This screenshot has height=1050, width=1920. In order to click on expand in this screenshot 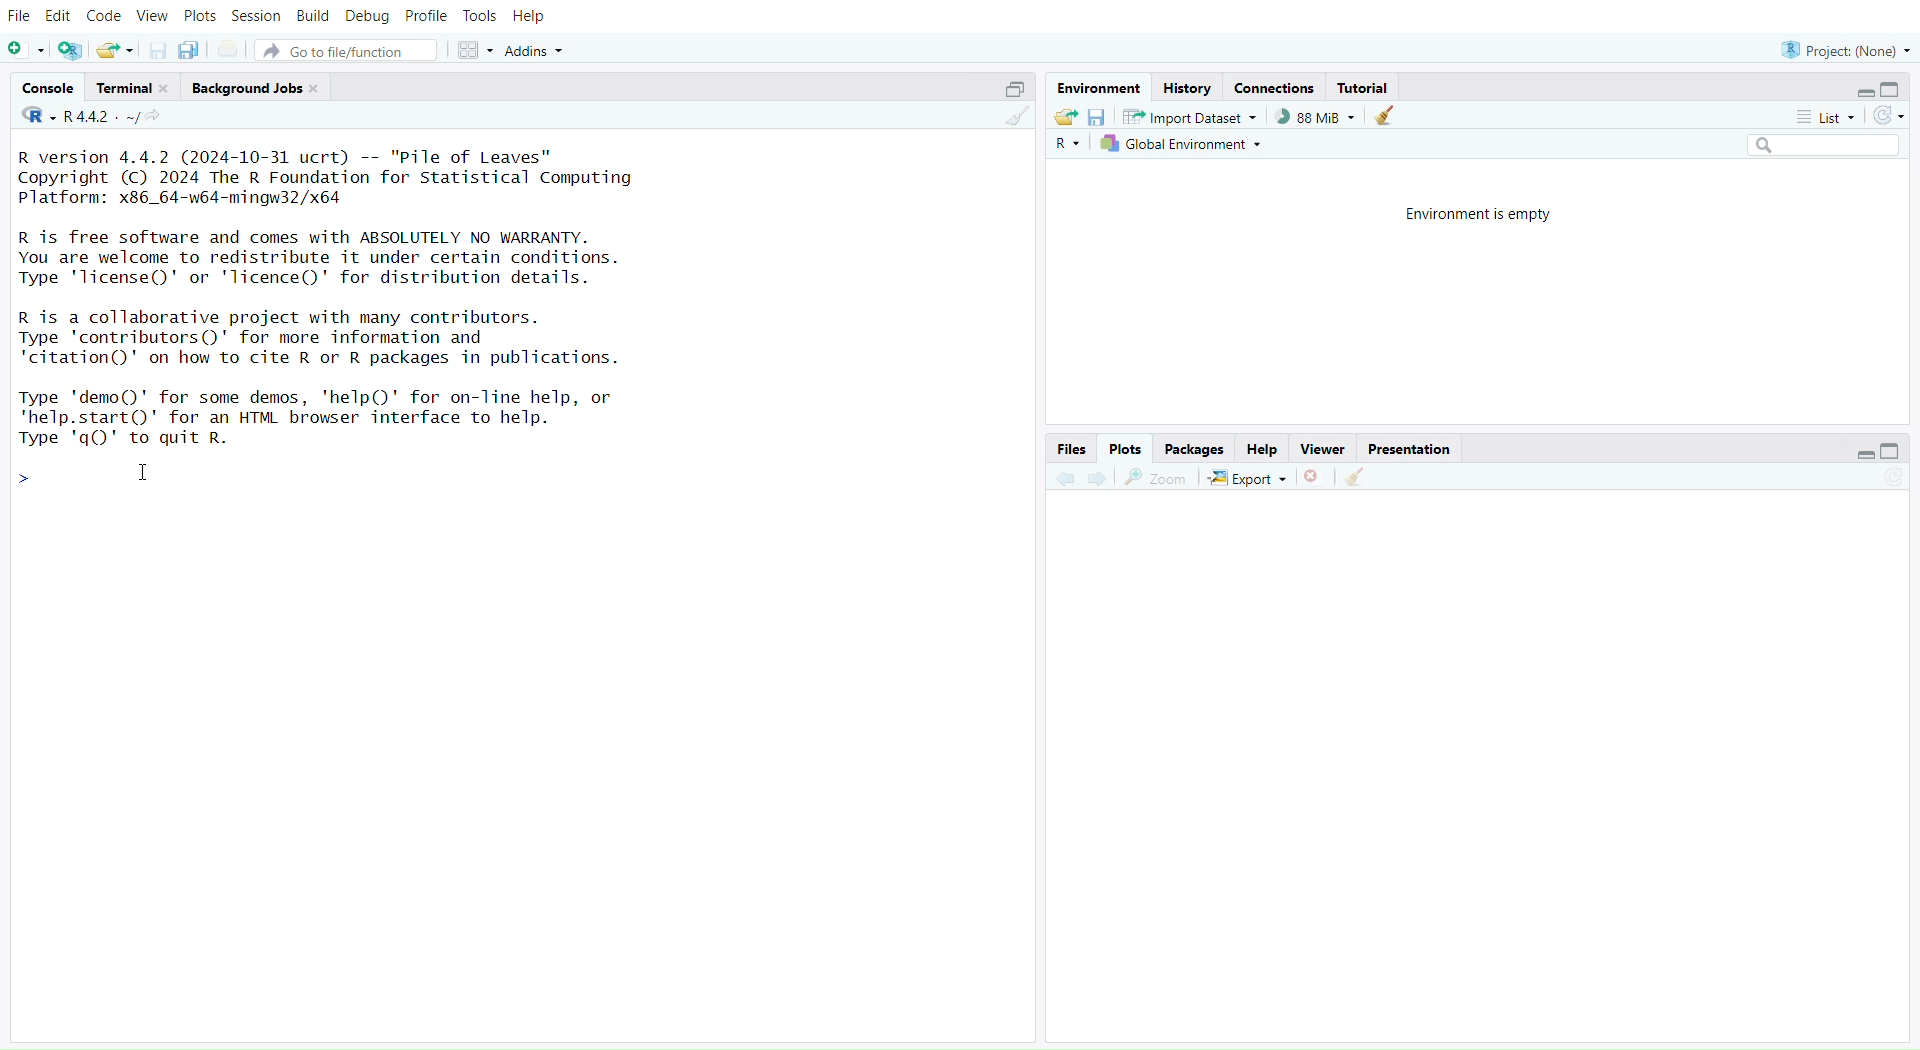, I will do `click(1863, 454)`.